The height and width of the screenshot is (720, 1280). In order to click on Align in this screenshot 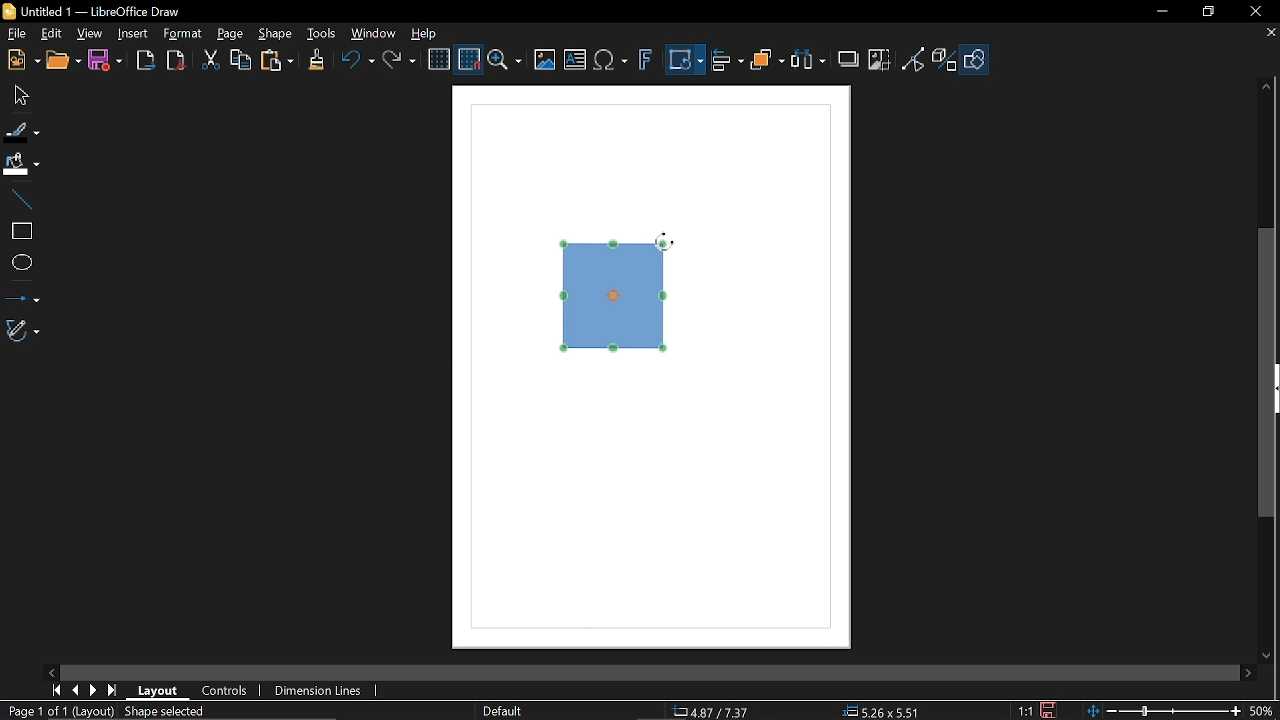, I will do `click(727, 60)`.